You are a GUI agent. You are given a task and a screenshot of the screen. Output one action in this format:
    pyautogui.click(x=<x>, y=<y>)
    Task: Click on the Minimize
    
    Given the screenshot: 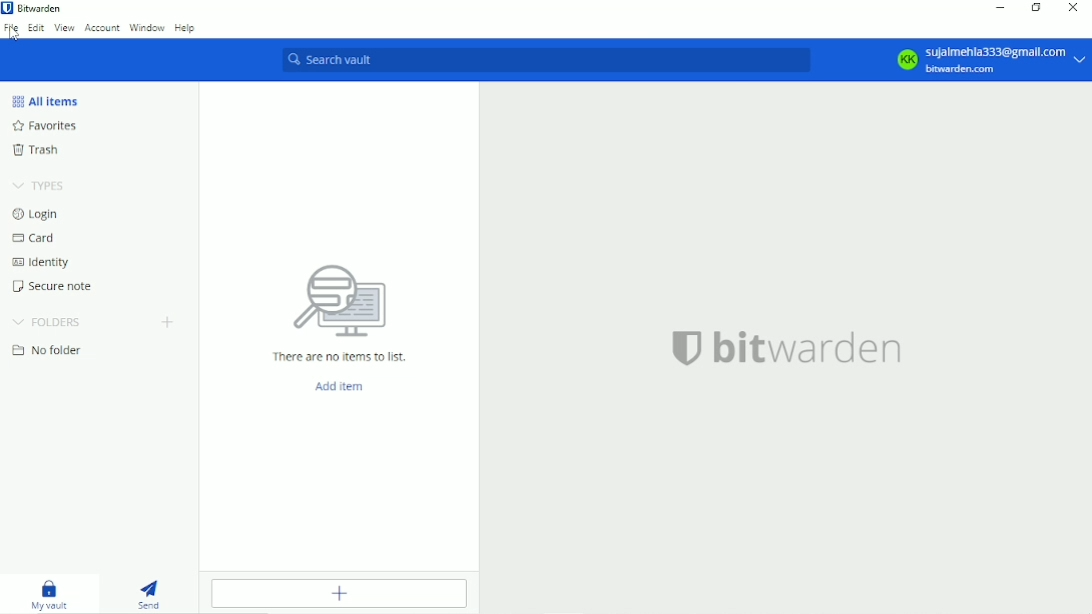 What is the action you would take?
    pyautogui.click(x=1001, y=10)
    